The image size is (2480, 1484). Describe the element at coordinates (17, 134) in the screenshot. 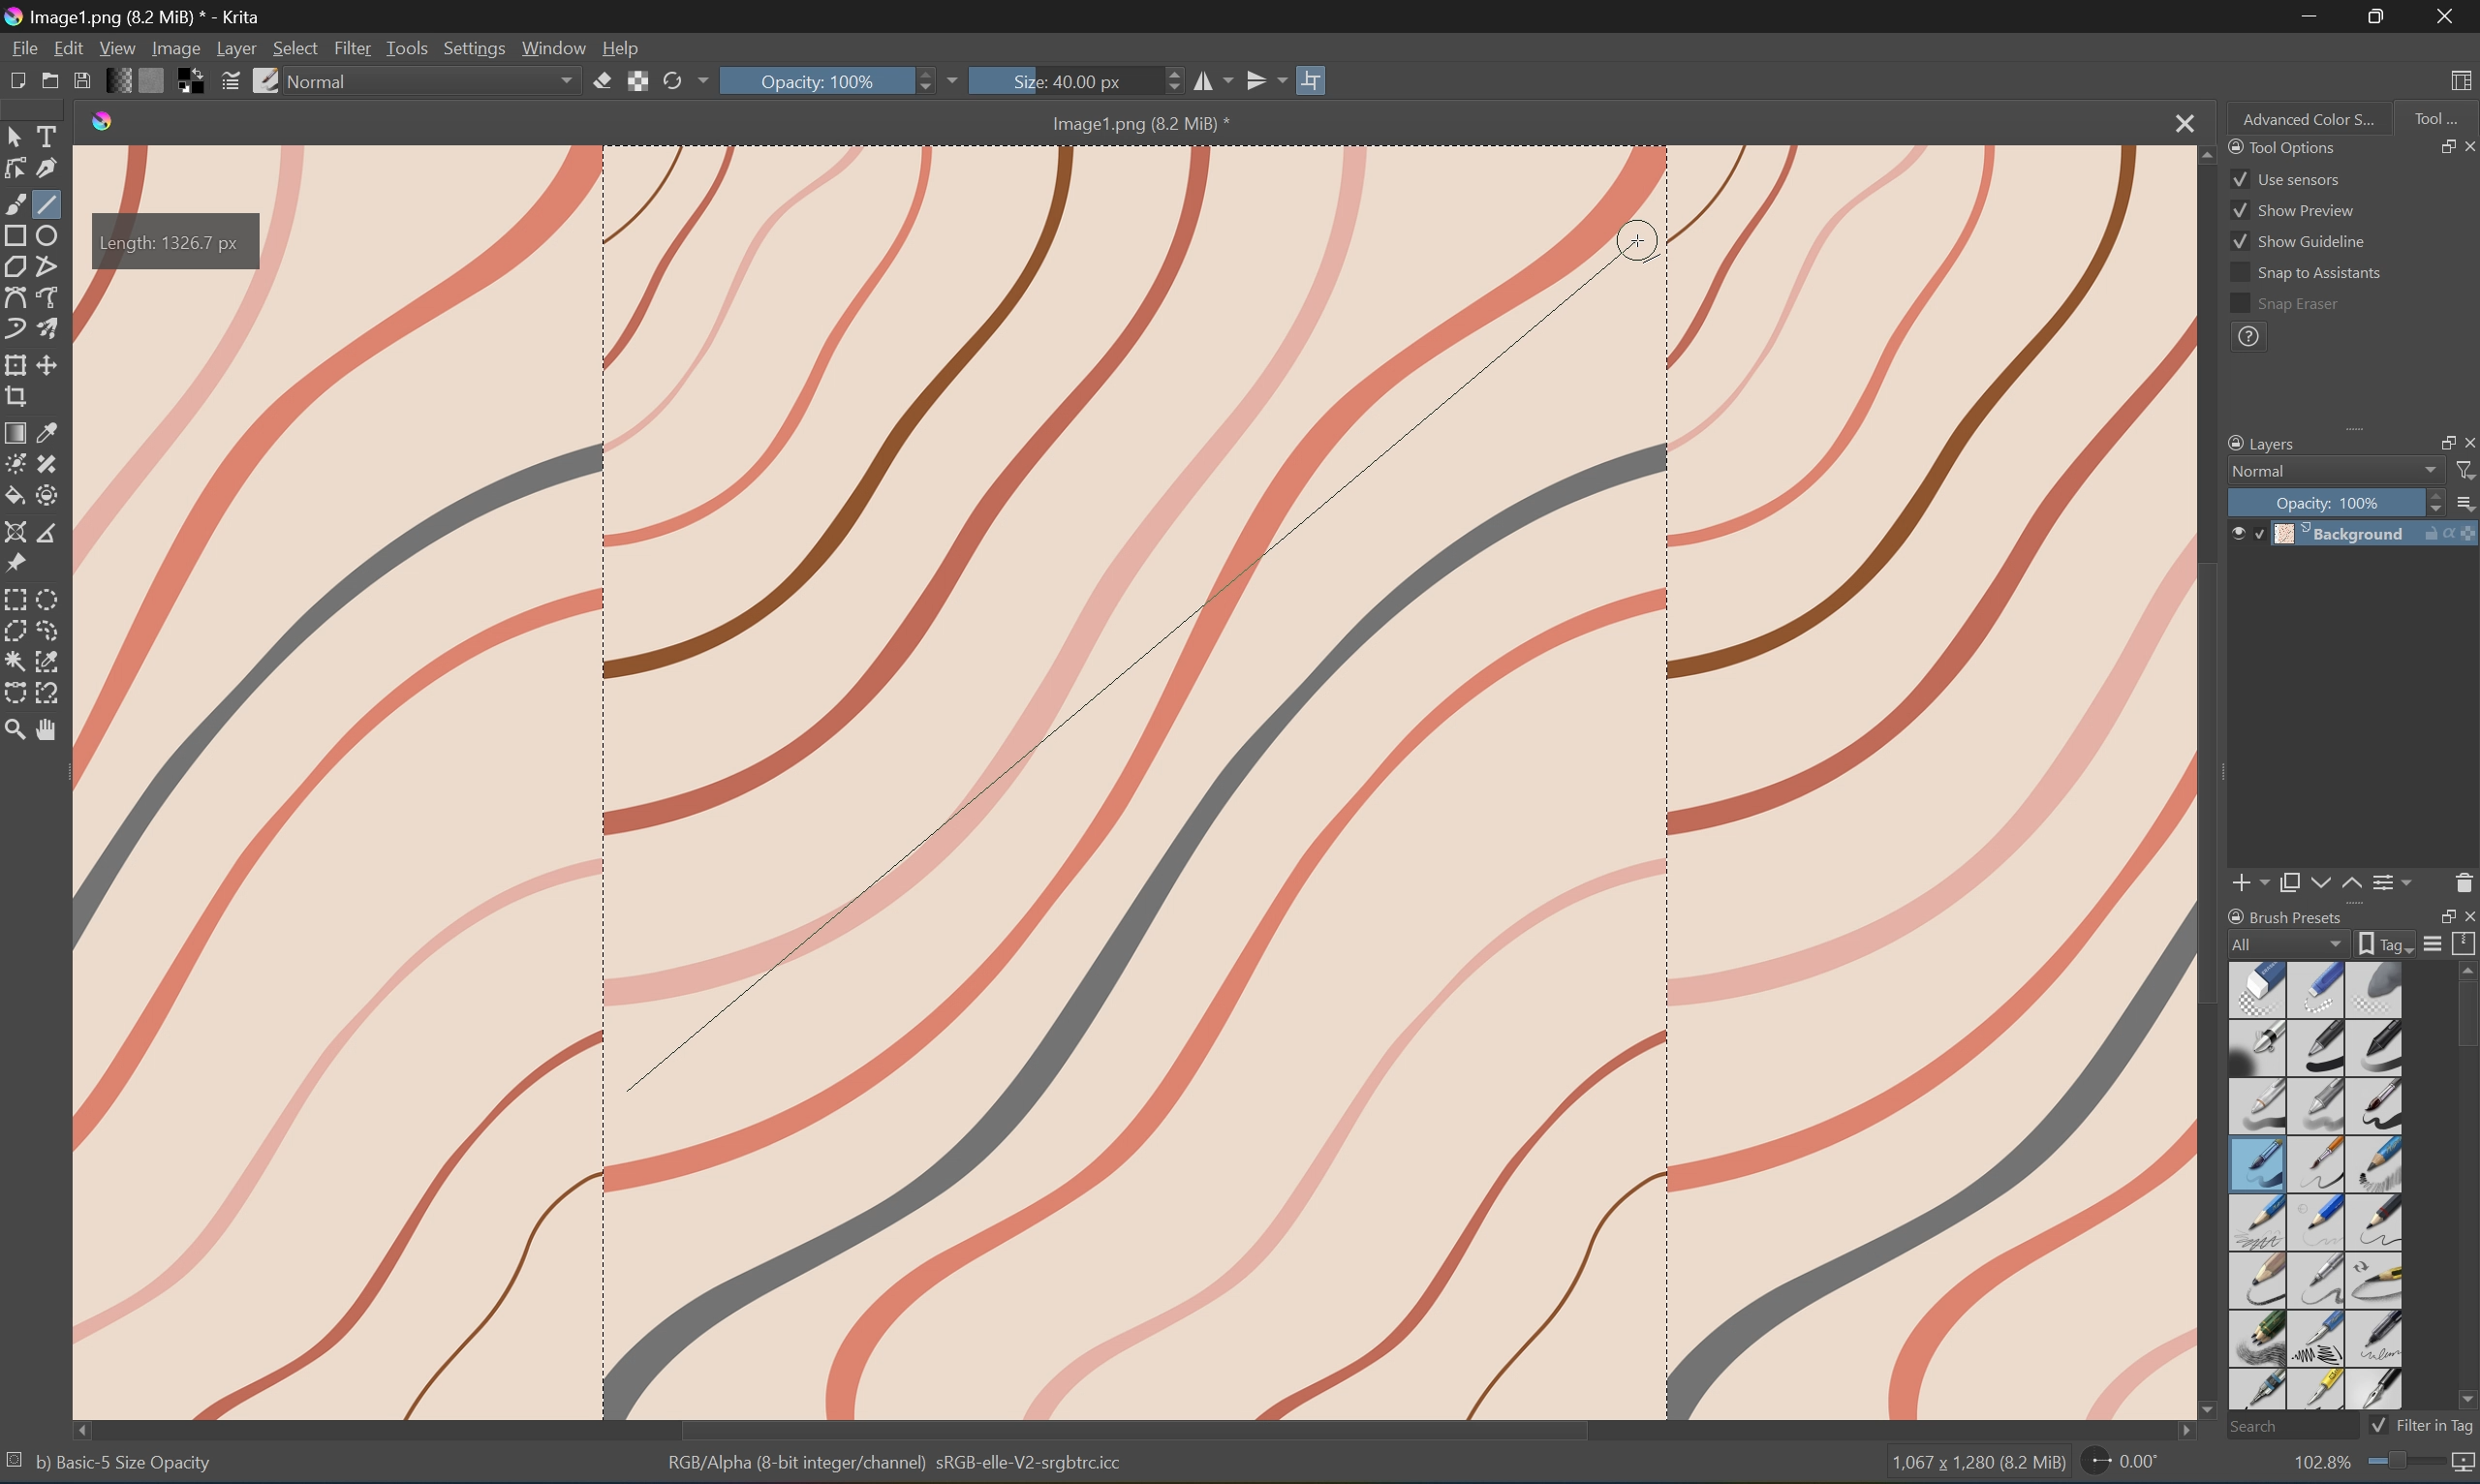

I see `Select shapes tools` at that location.